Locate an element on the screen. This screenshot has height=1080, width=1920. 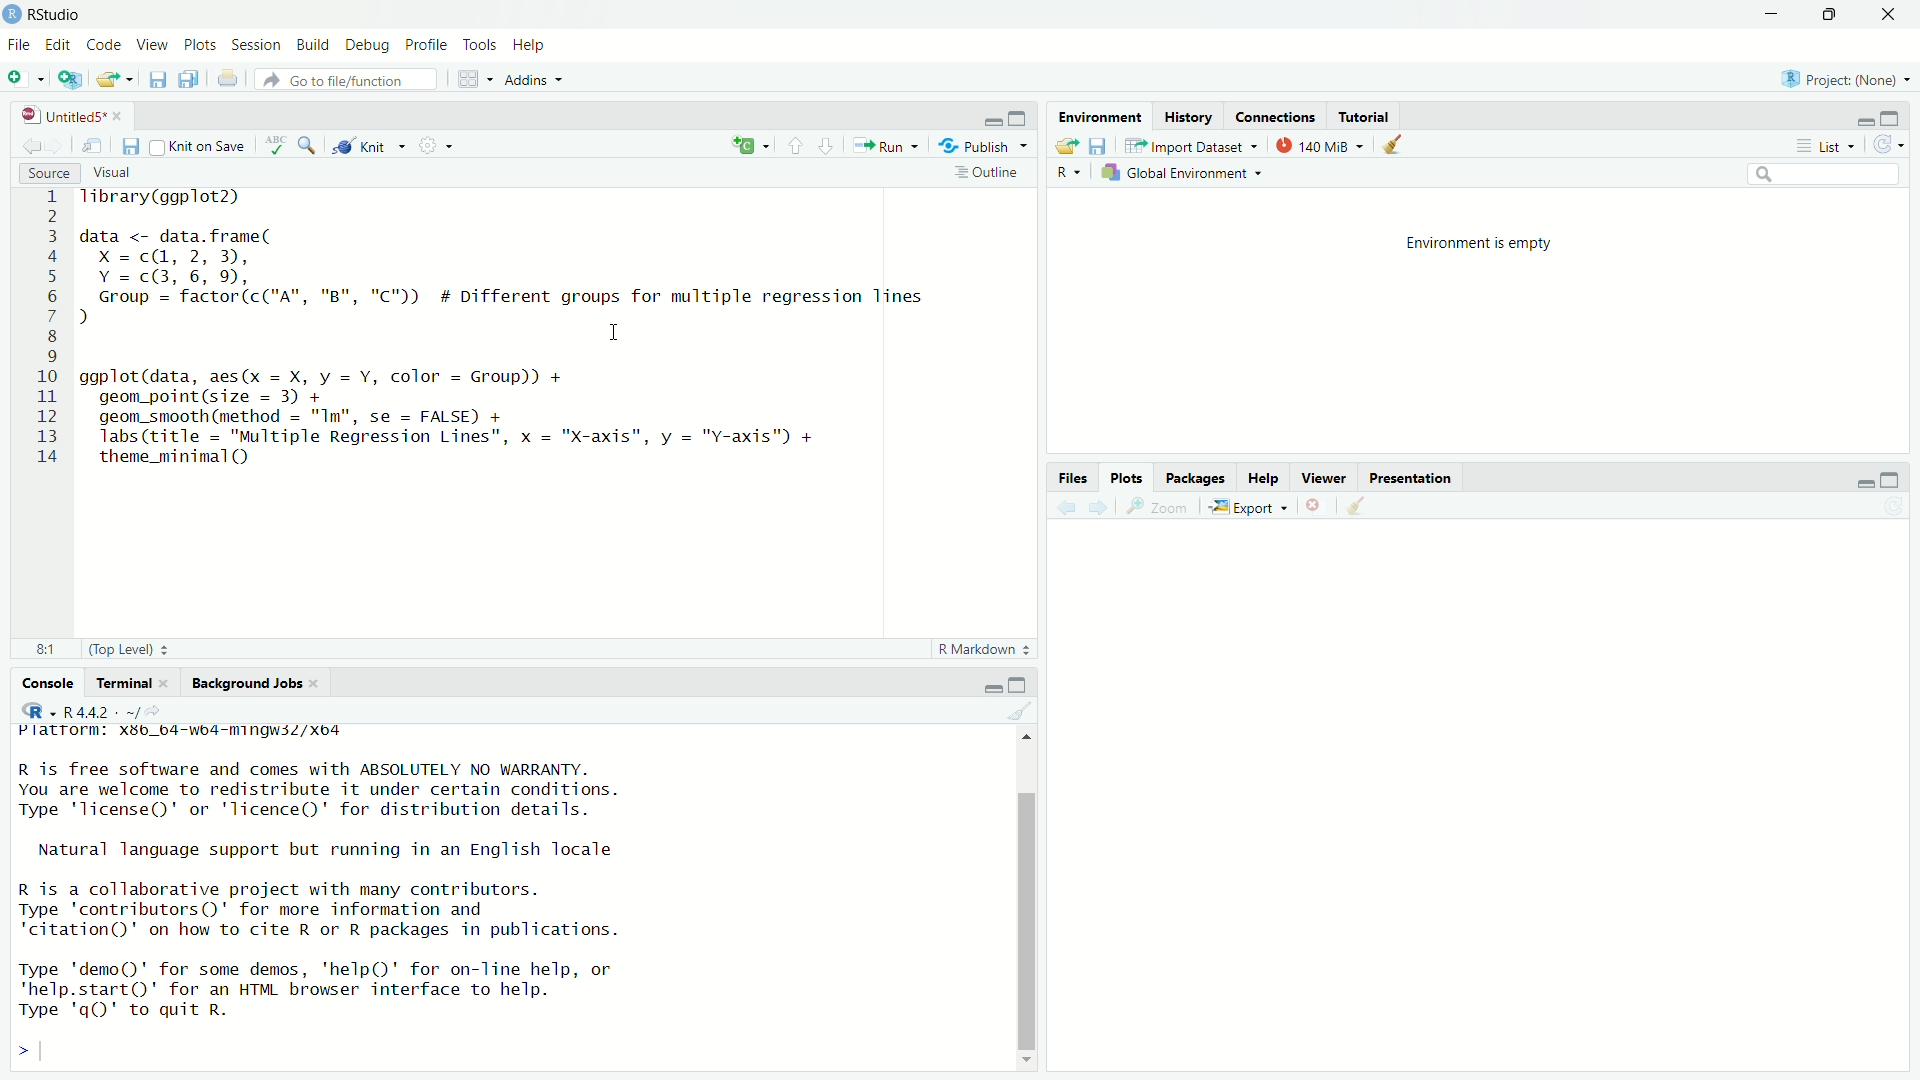
add is located at coordinates (751, 144).